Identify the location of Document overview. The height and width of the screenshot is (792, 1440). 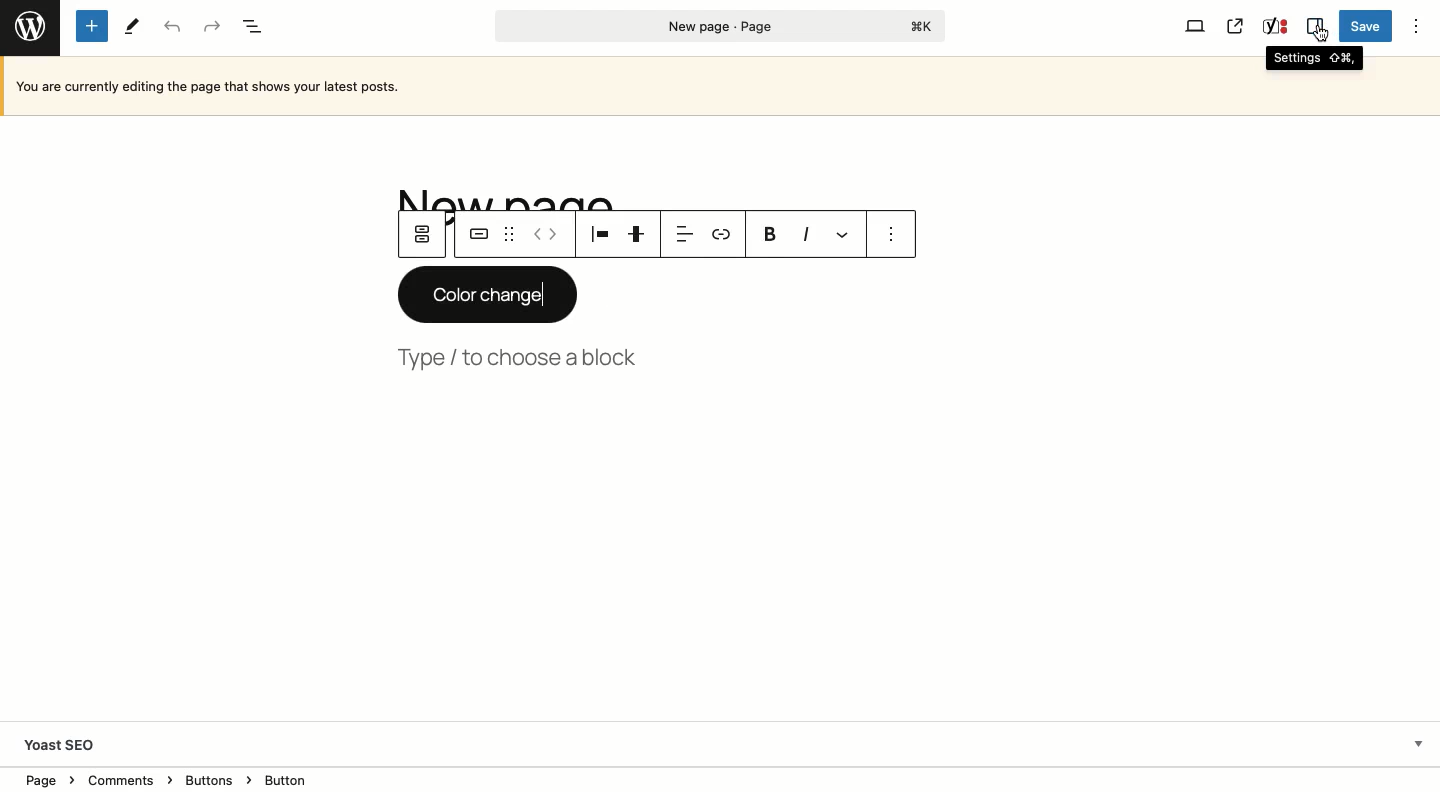
(256, 28).